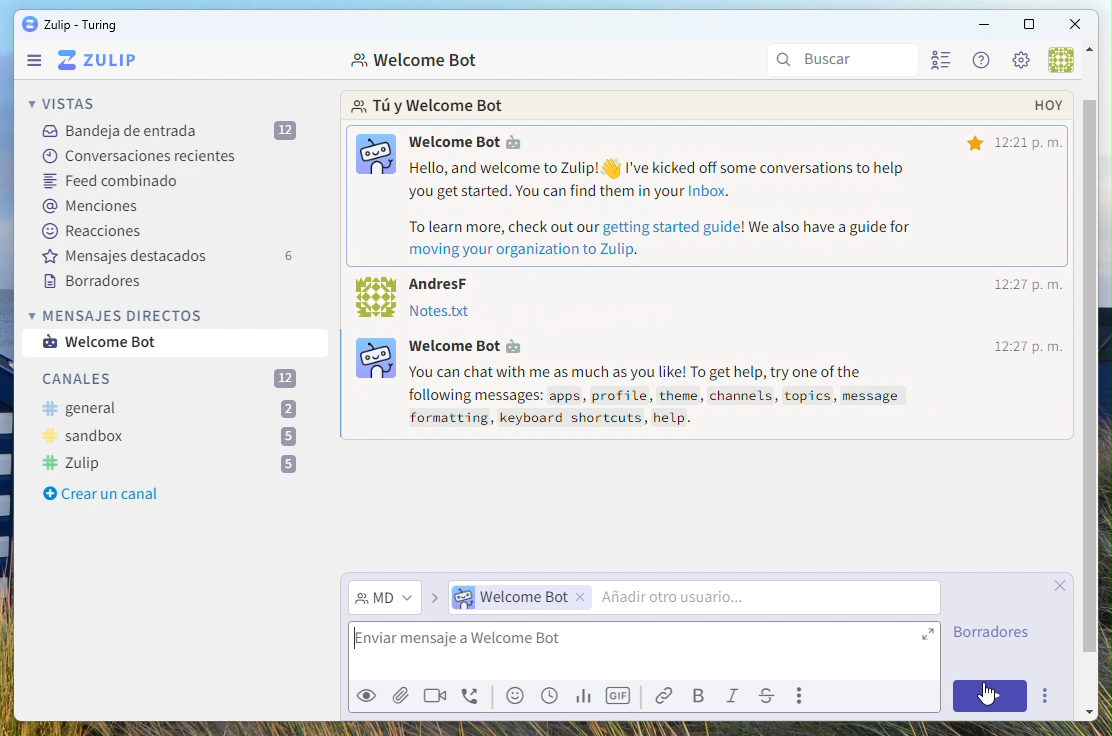 The image size is (1112, 736). Describe the element at coordinates (993, 697) in the screenshot. I see `Send` at that location.